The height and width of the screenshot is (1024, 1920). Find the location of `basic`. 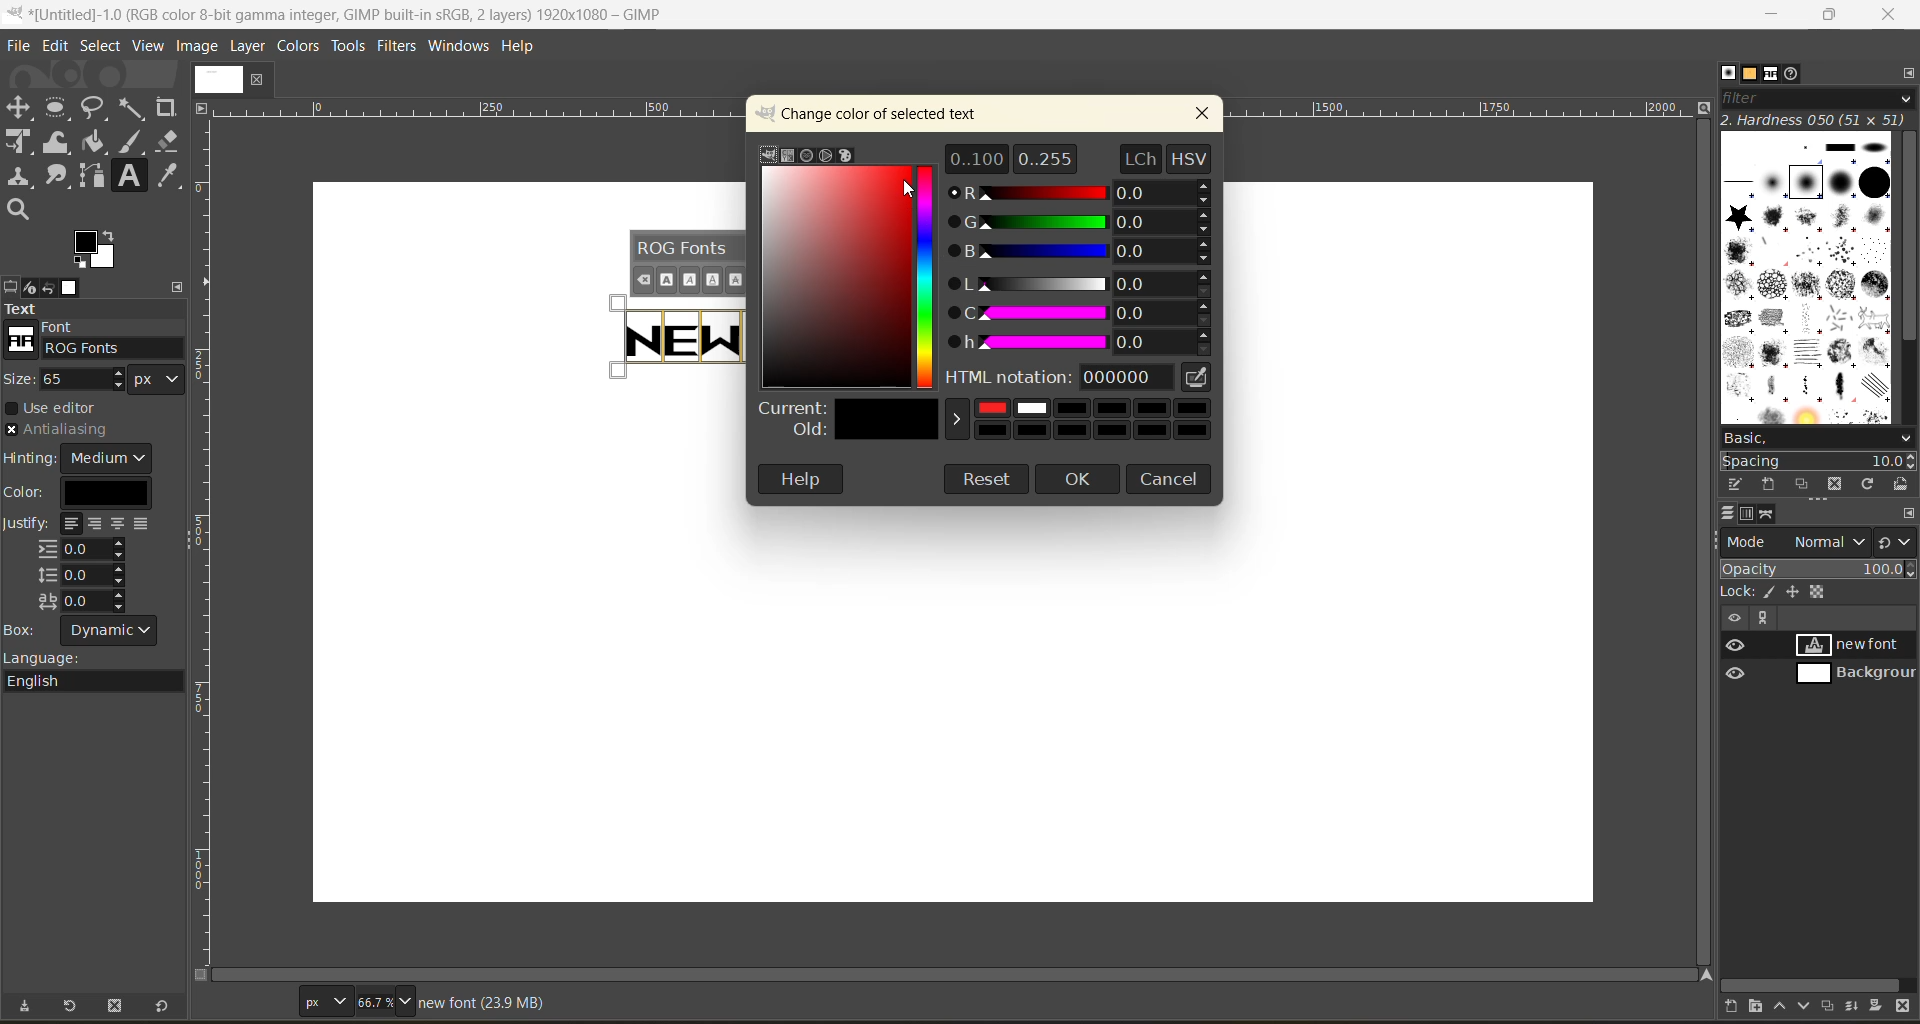

basic is located at coordinates (1819, 440).